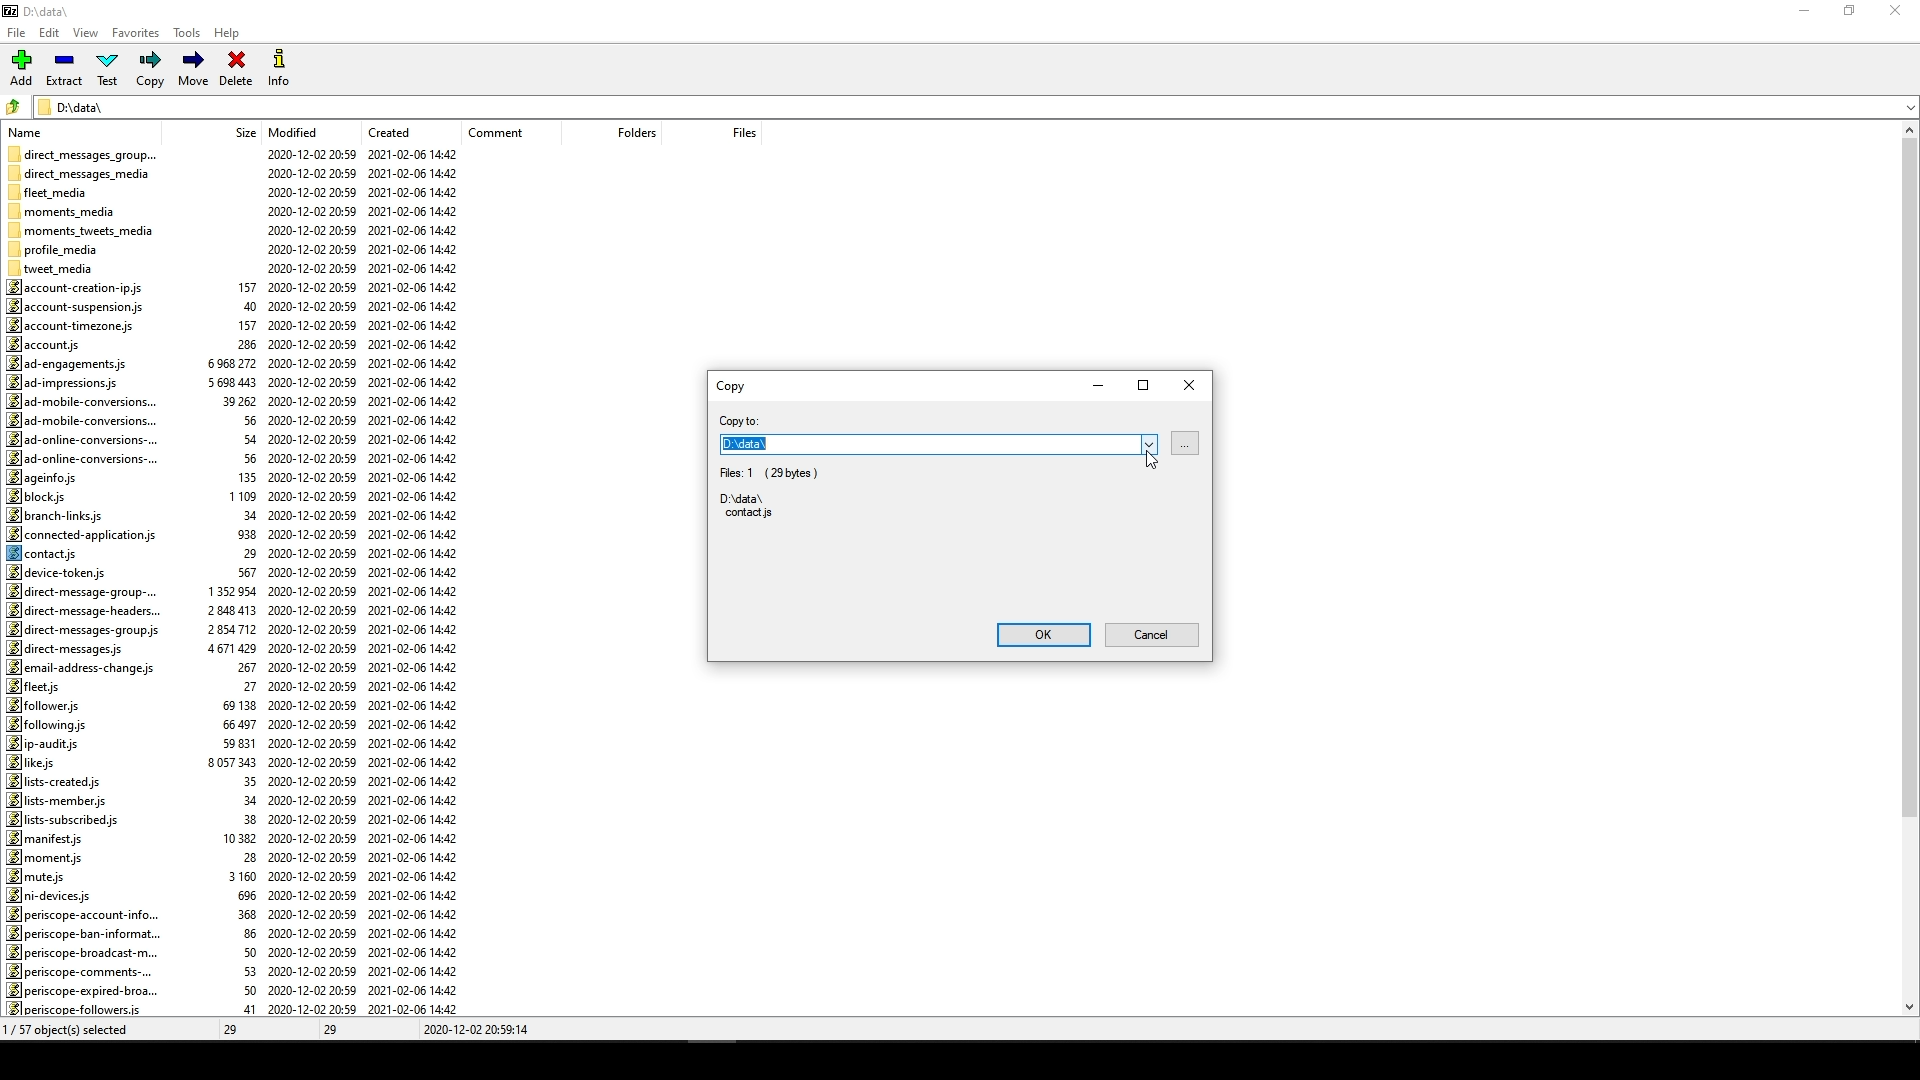 This screenshot has width=1920, height=1080. I want to click on account-timezone.js, so click(71, 324).